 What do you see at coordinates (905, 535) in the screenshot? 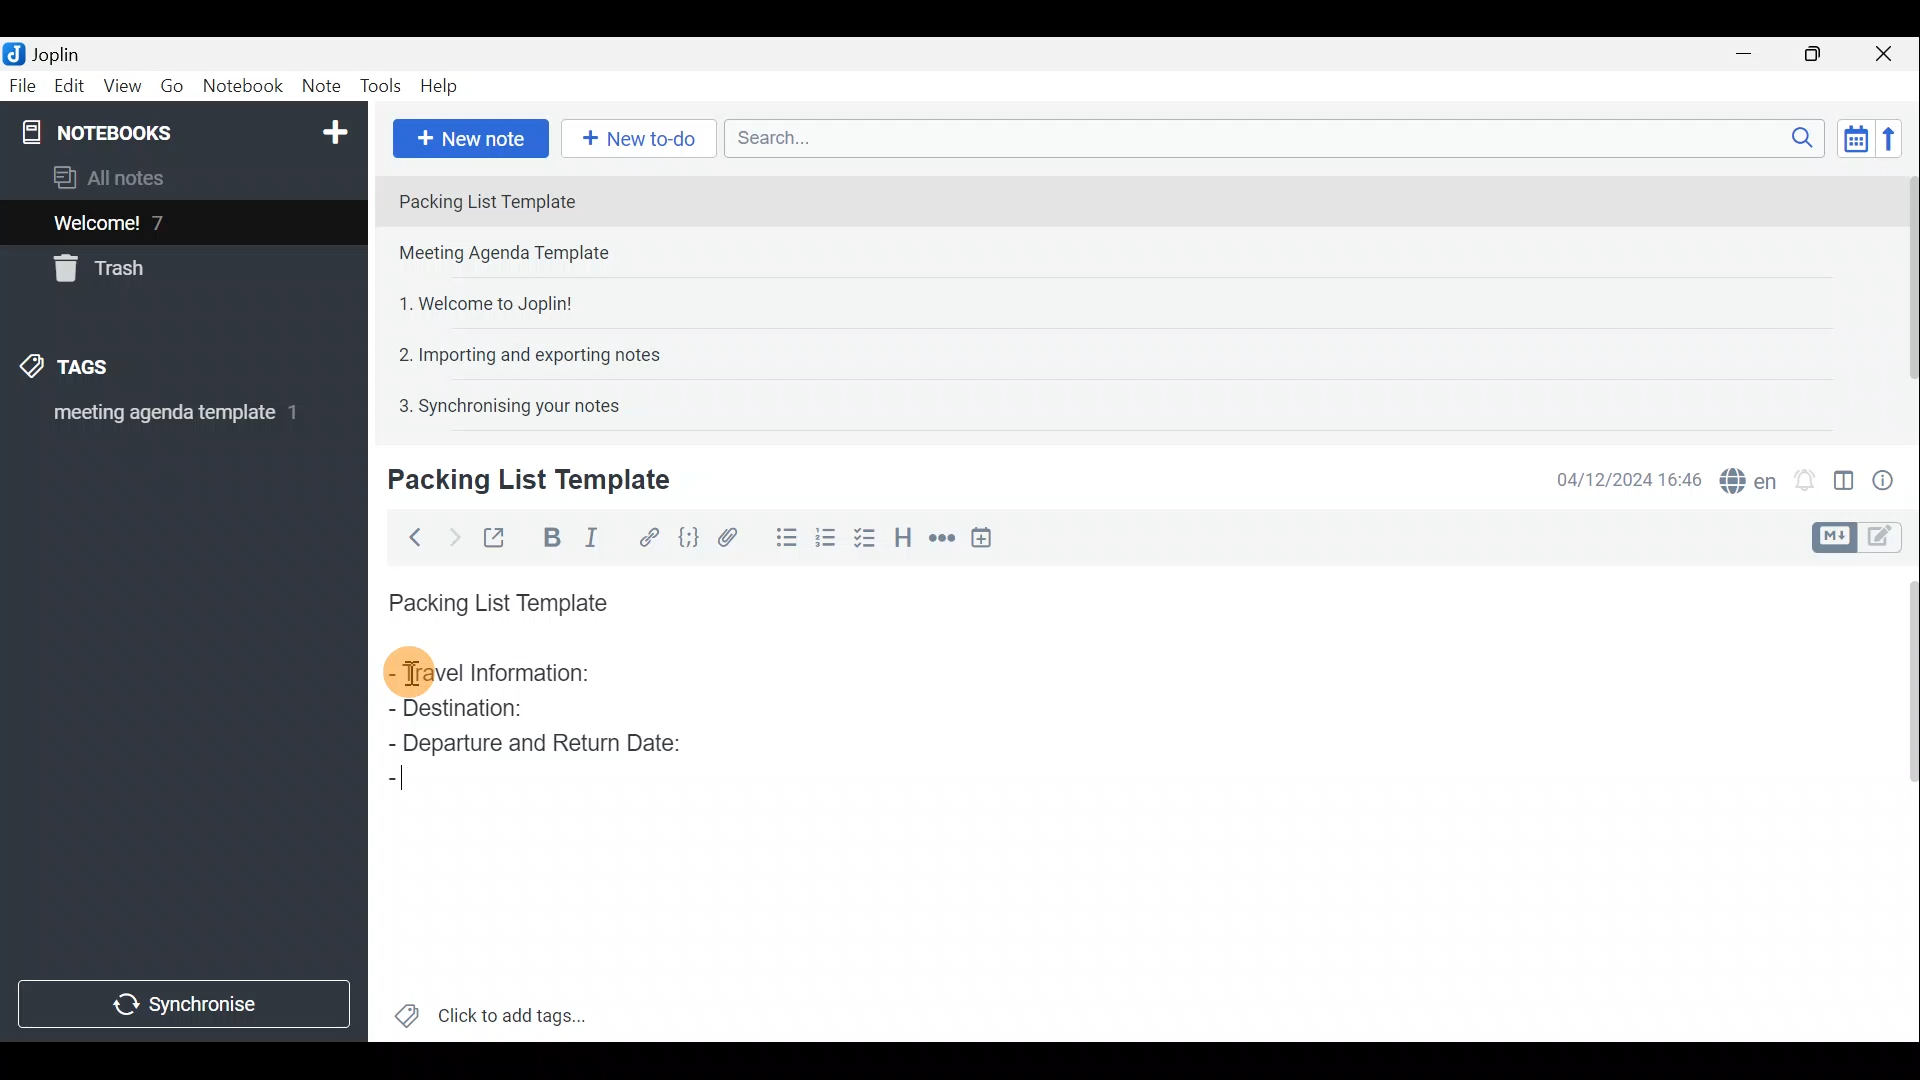
I see `Heading` at bounding box center [905, 535].